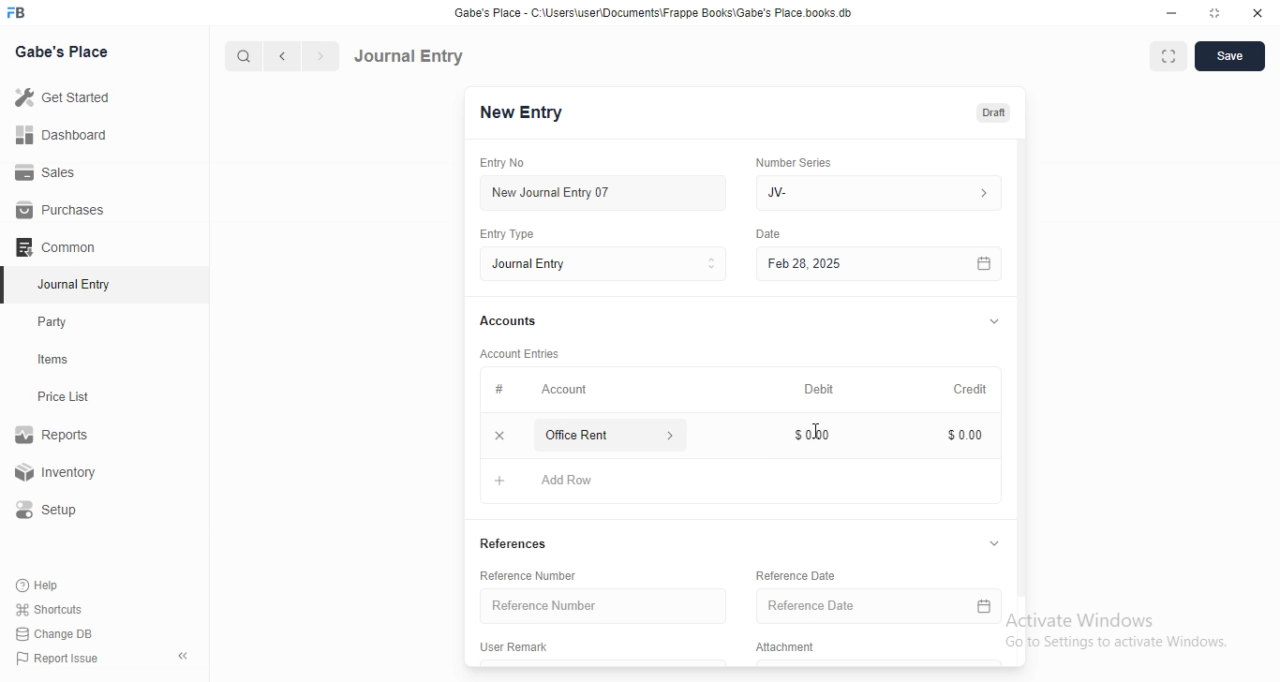 The height and width of the screenshot is (682, 1280). What do you see at coordinates (993, 113) in the screenshot?
I see `Draft` at bounding box center [993, 113].